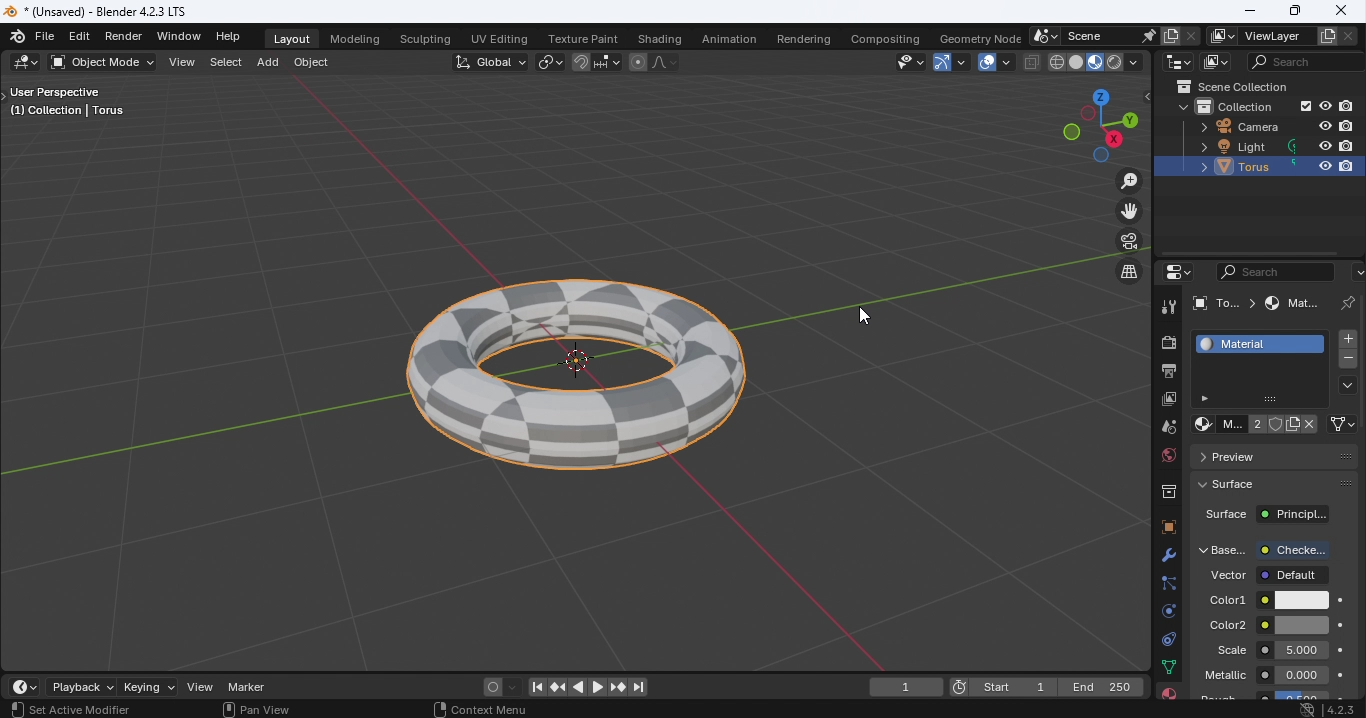 Image resolution: width=1366 pixels, height=718 pixels. I want to click on Viewport shading, so click(1077, 62).